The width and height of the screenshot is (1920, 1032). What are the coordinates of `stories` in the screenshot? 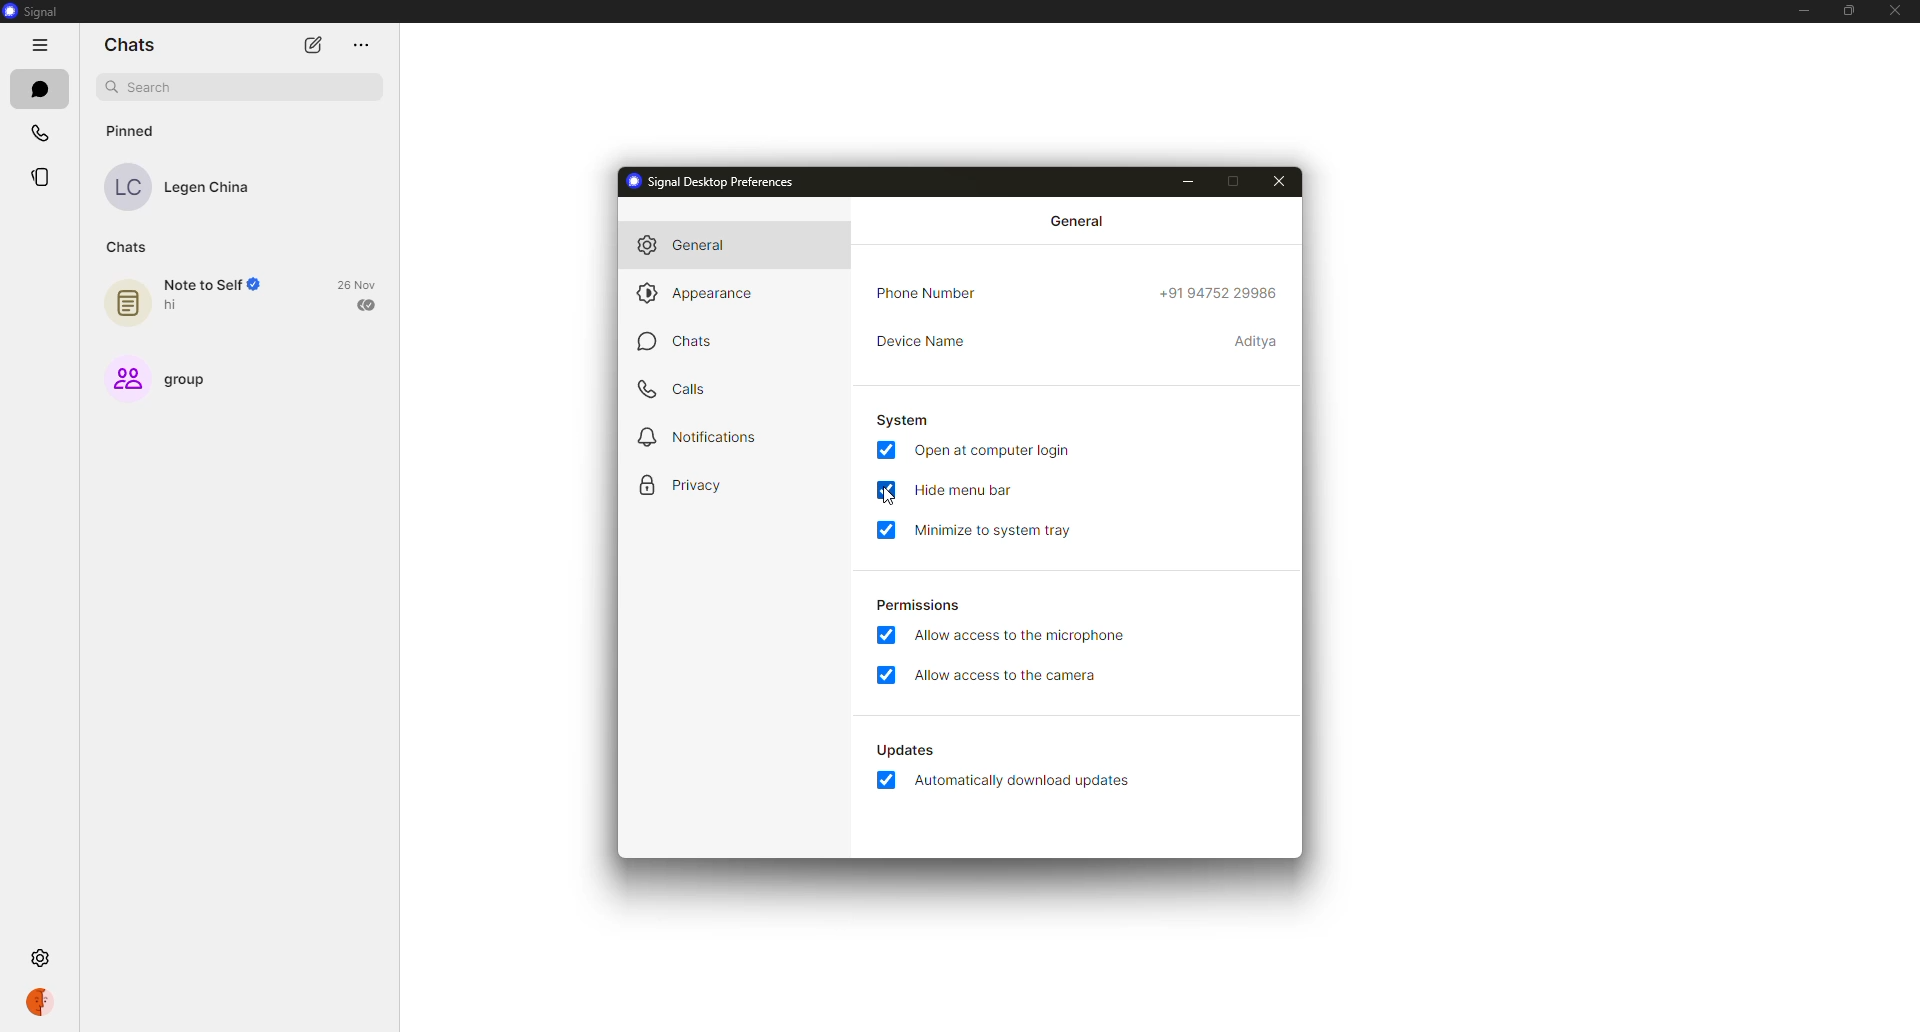 It's located at (43, 180).